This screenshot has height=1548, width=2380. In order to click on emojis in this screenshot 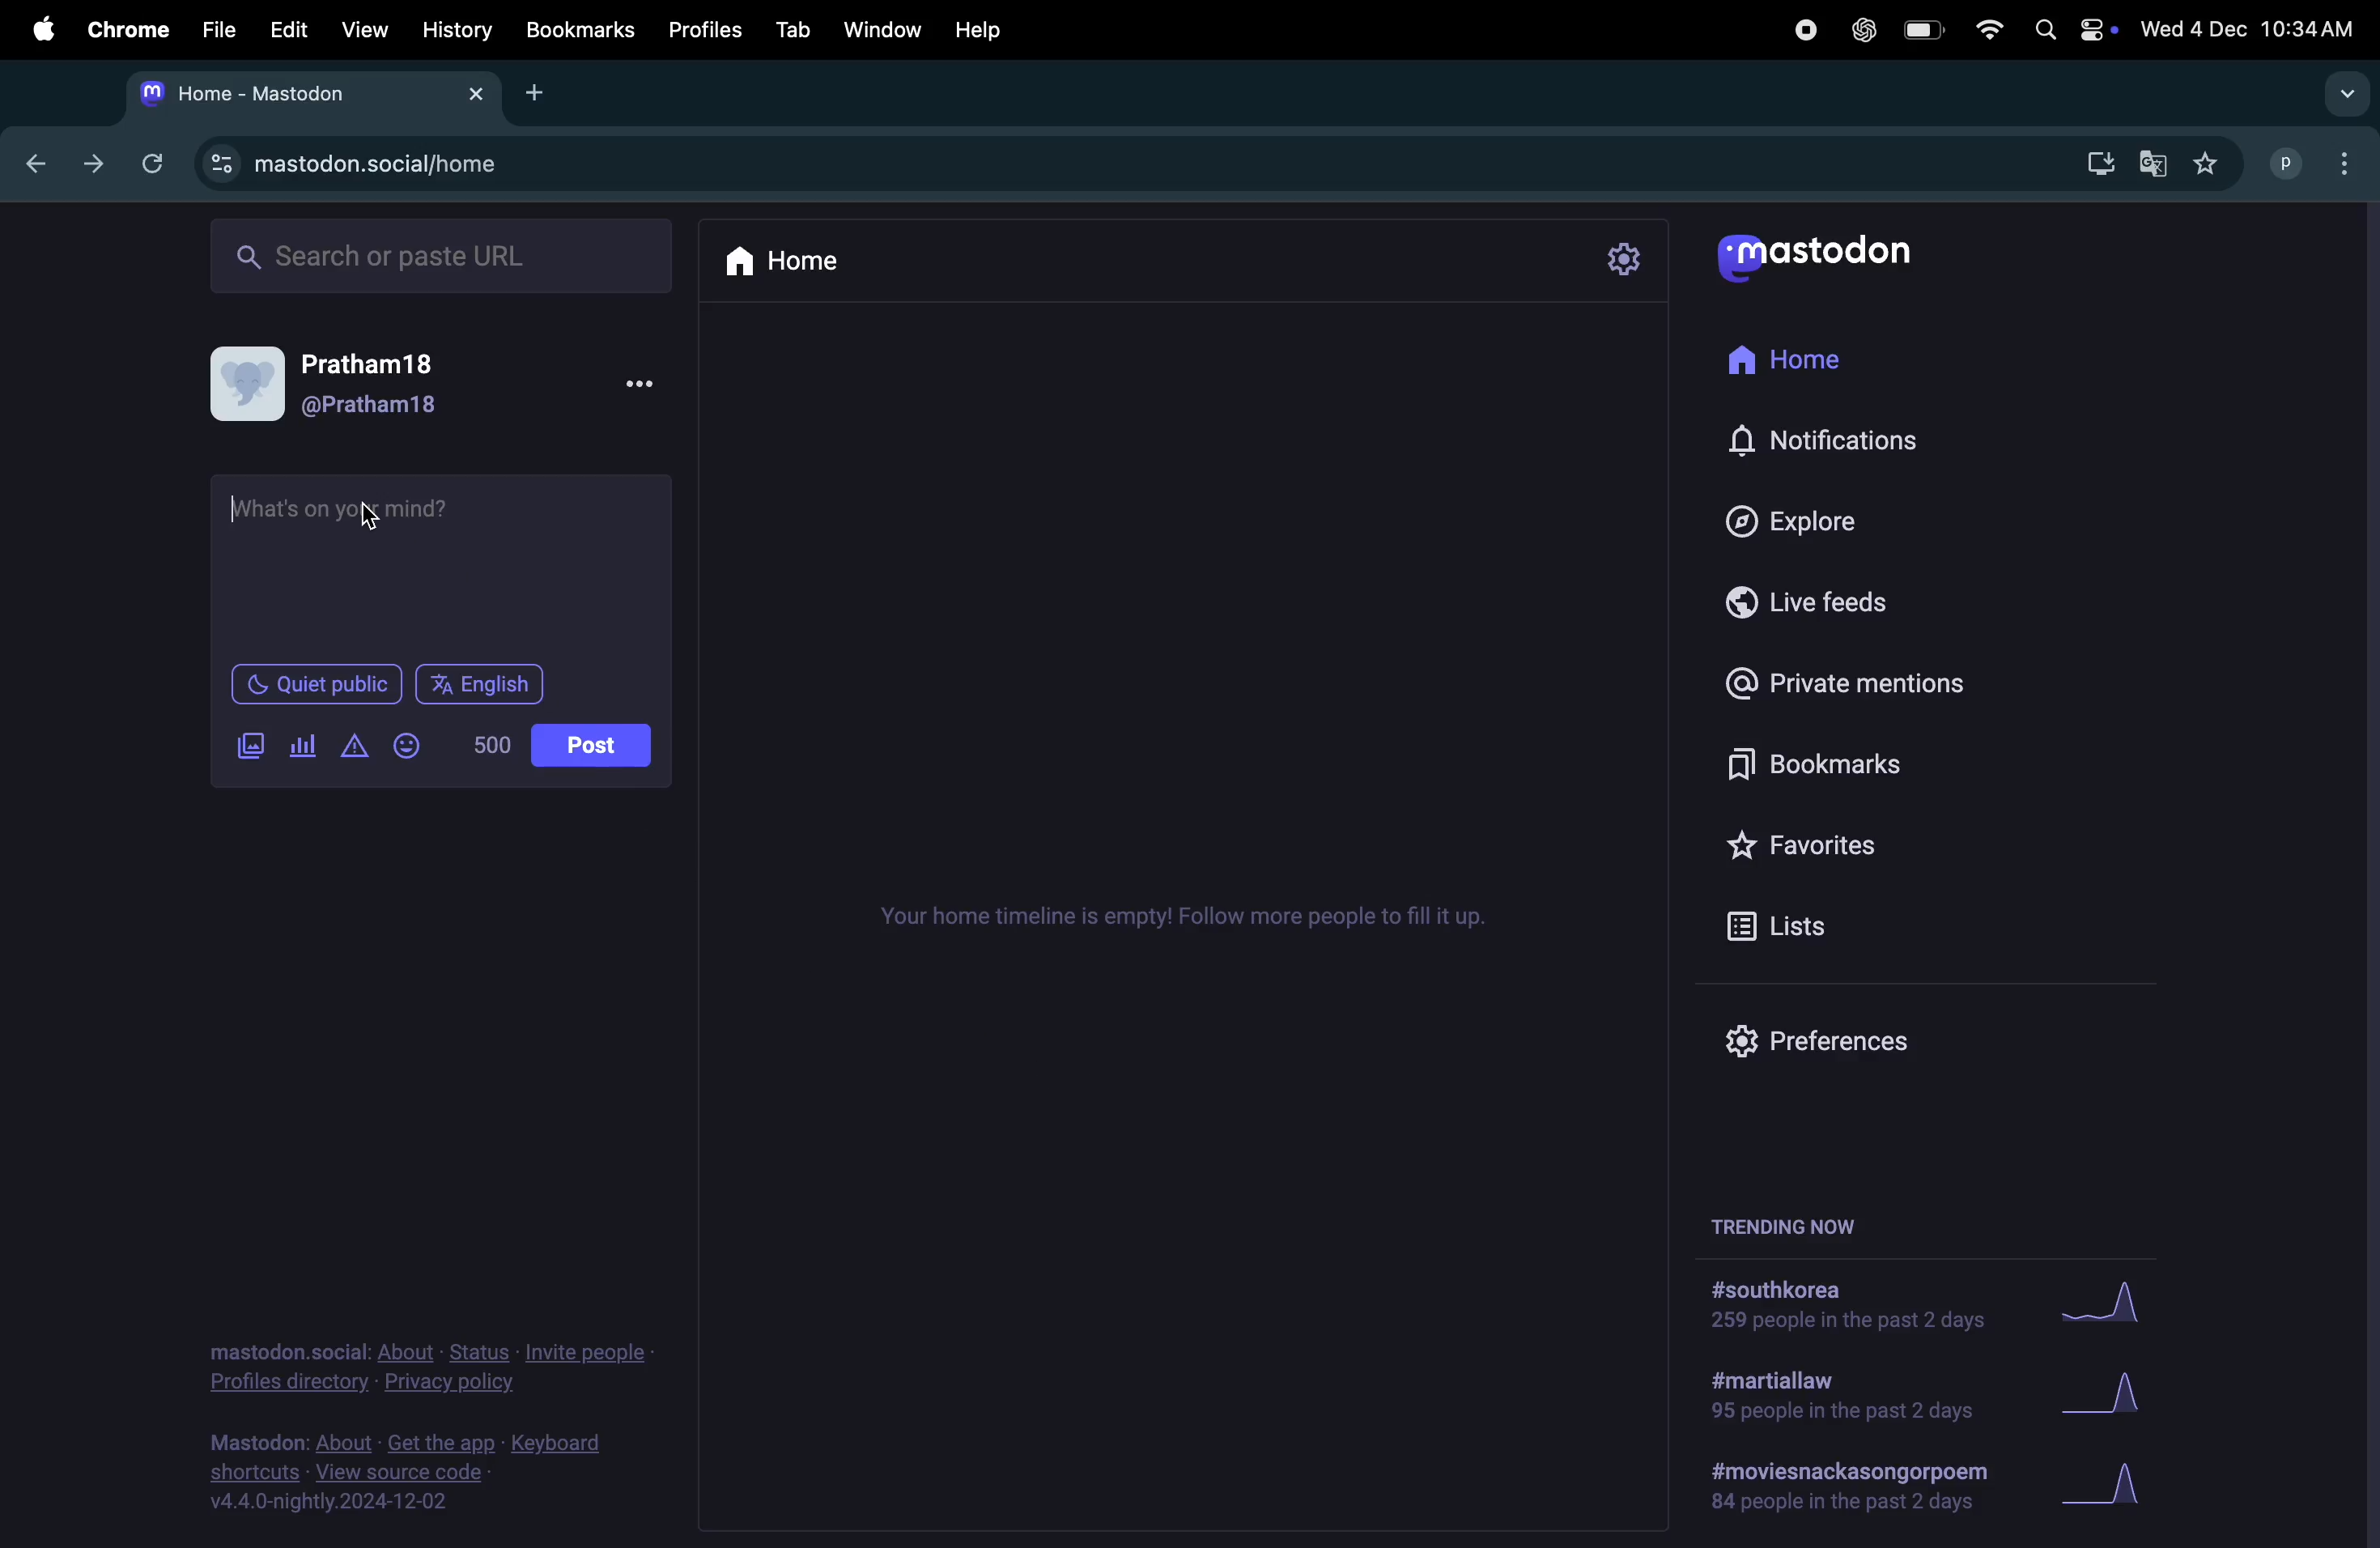, I will do `click(411, 744)`.